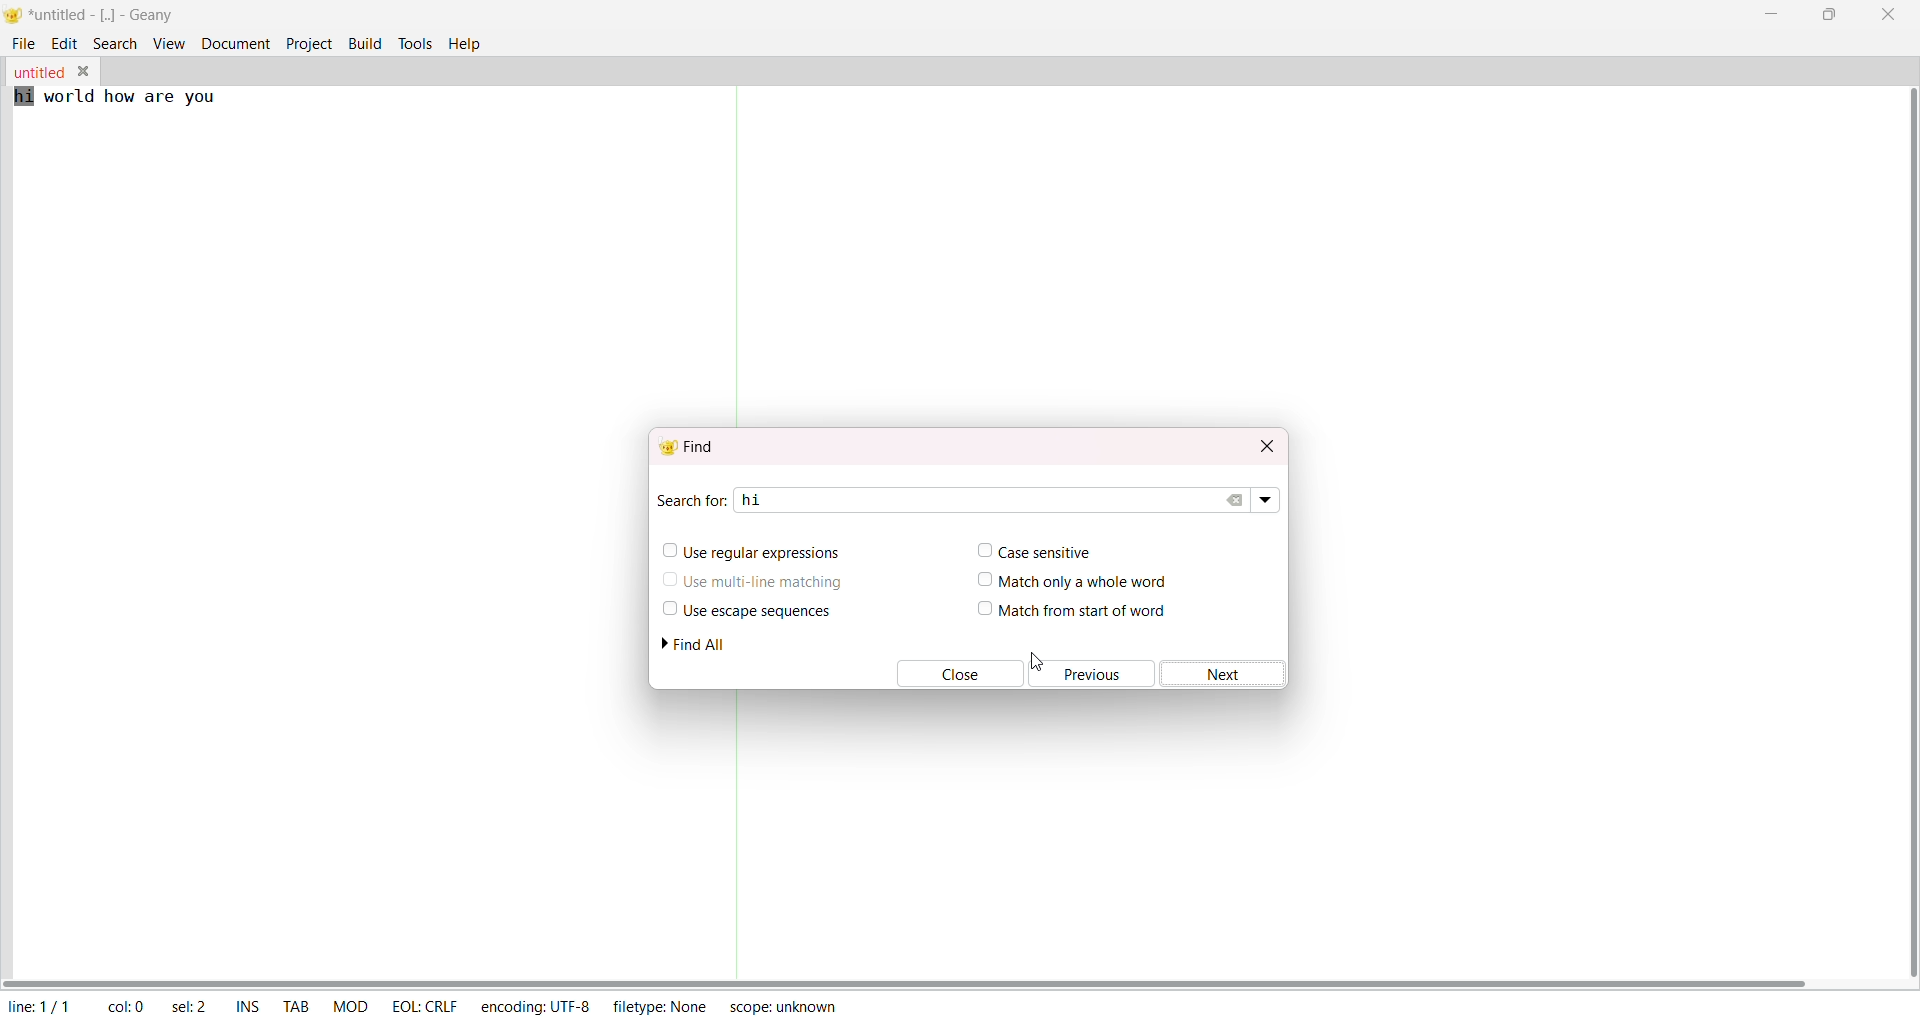 This screenshot has width=1920, height=1018. I want to click on untitled, so click(37, 69).